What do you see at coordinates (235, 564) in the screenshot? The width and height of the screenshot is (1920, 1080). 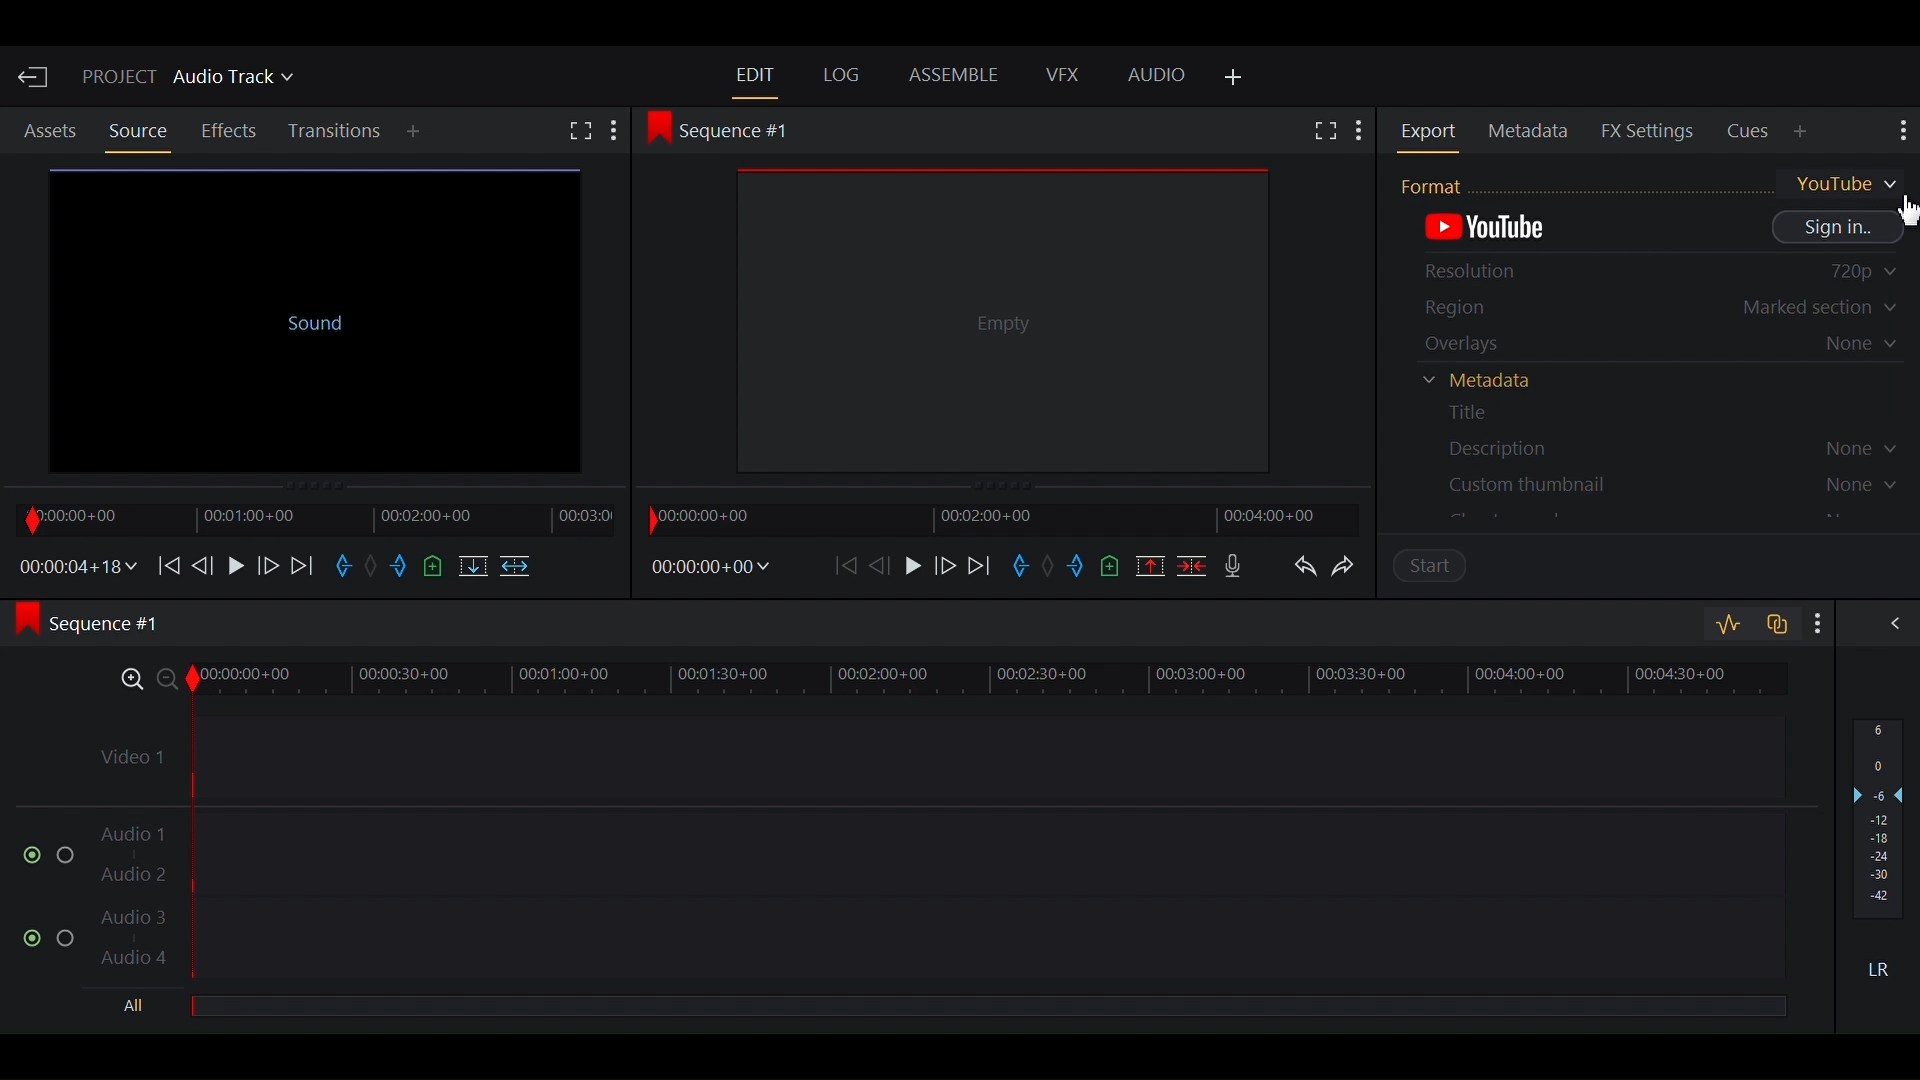 I see `Play` at bounding box center [235, 564].